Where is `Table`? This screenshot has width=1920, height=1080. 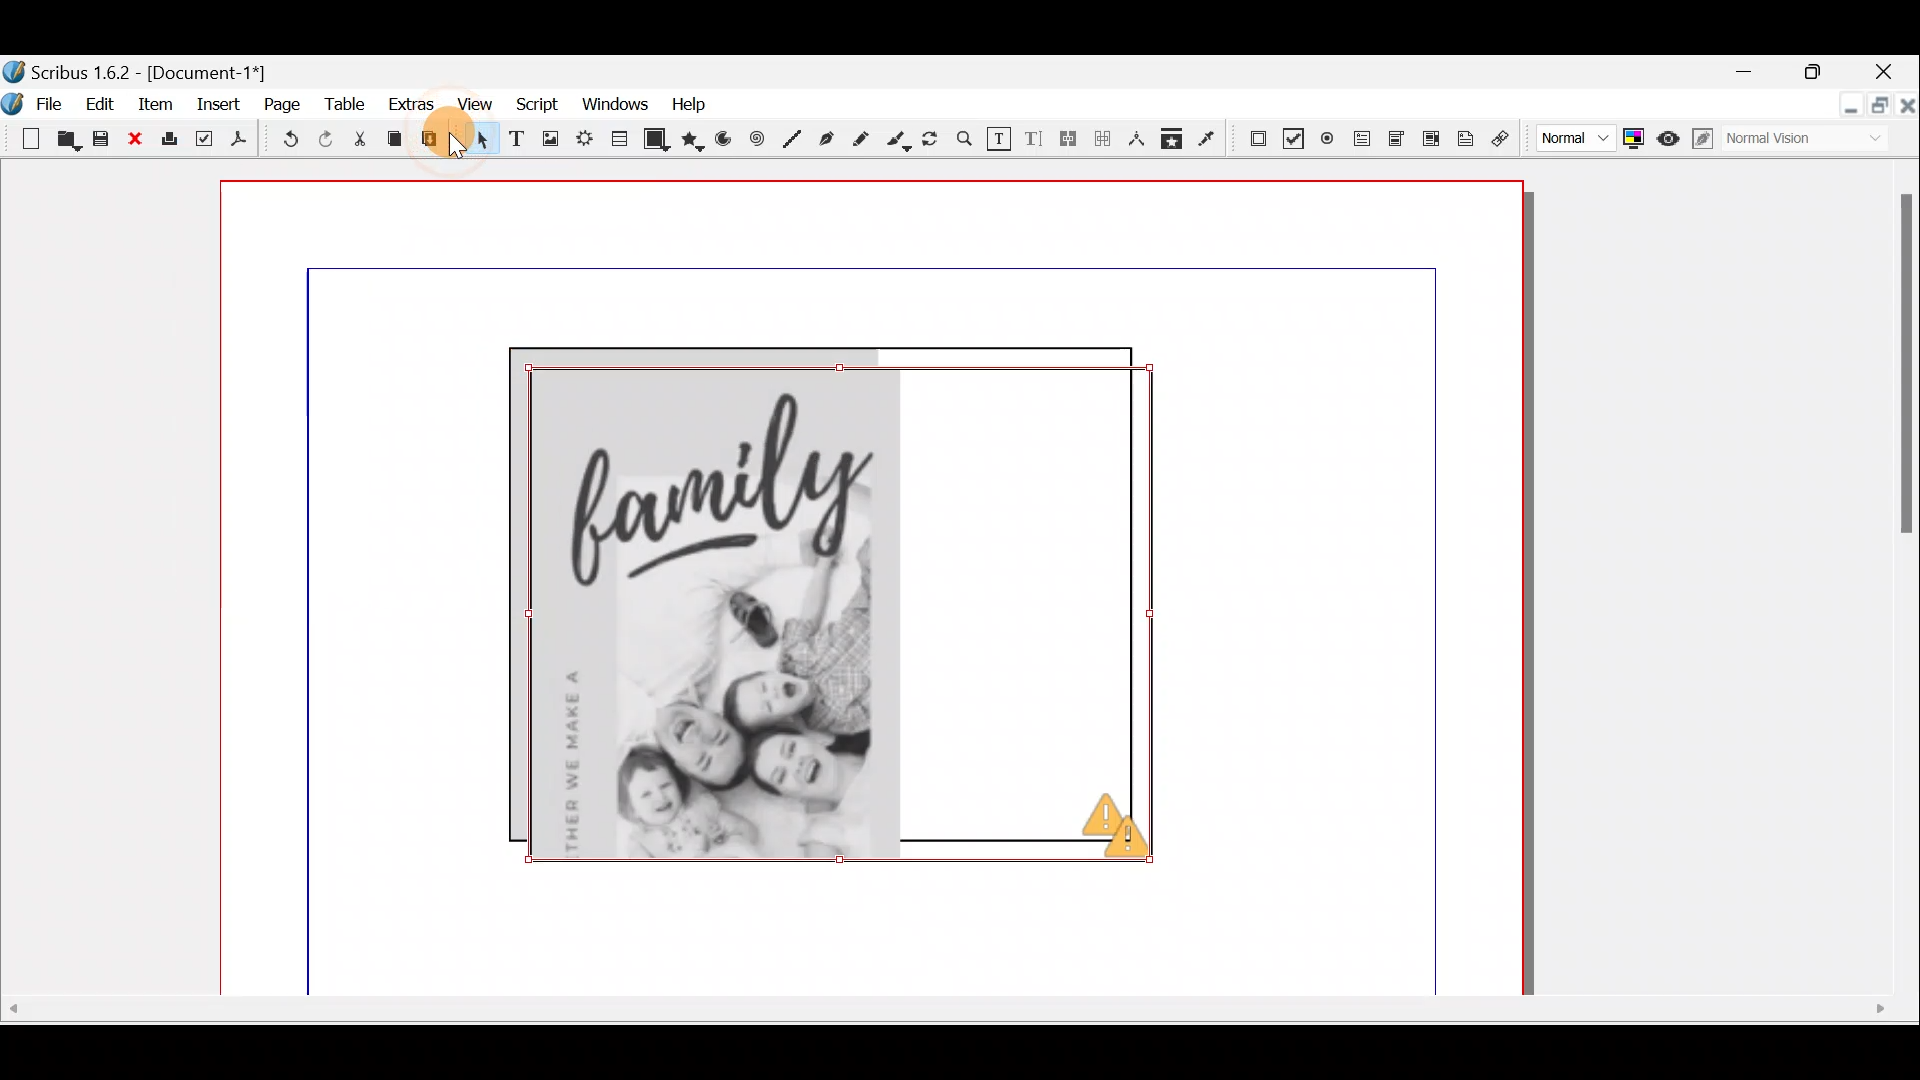
Table is located at coordinates (620, 142).